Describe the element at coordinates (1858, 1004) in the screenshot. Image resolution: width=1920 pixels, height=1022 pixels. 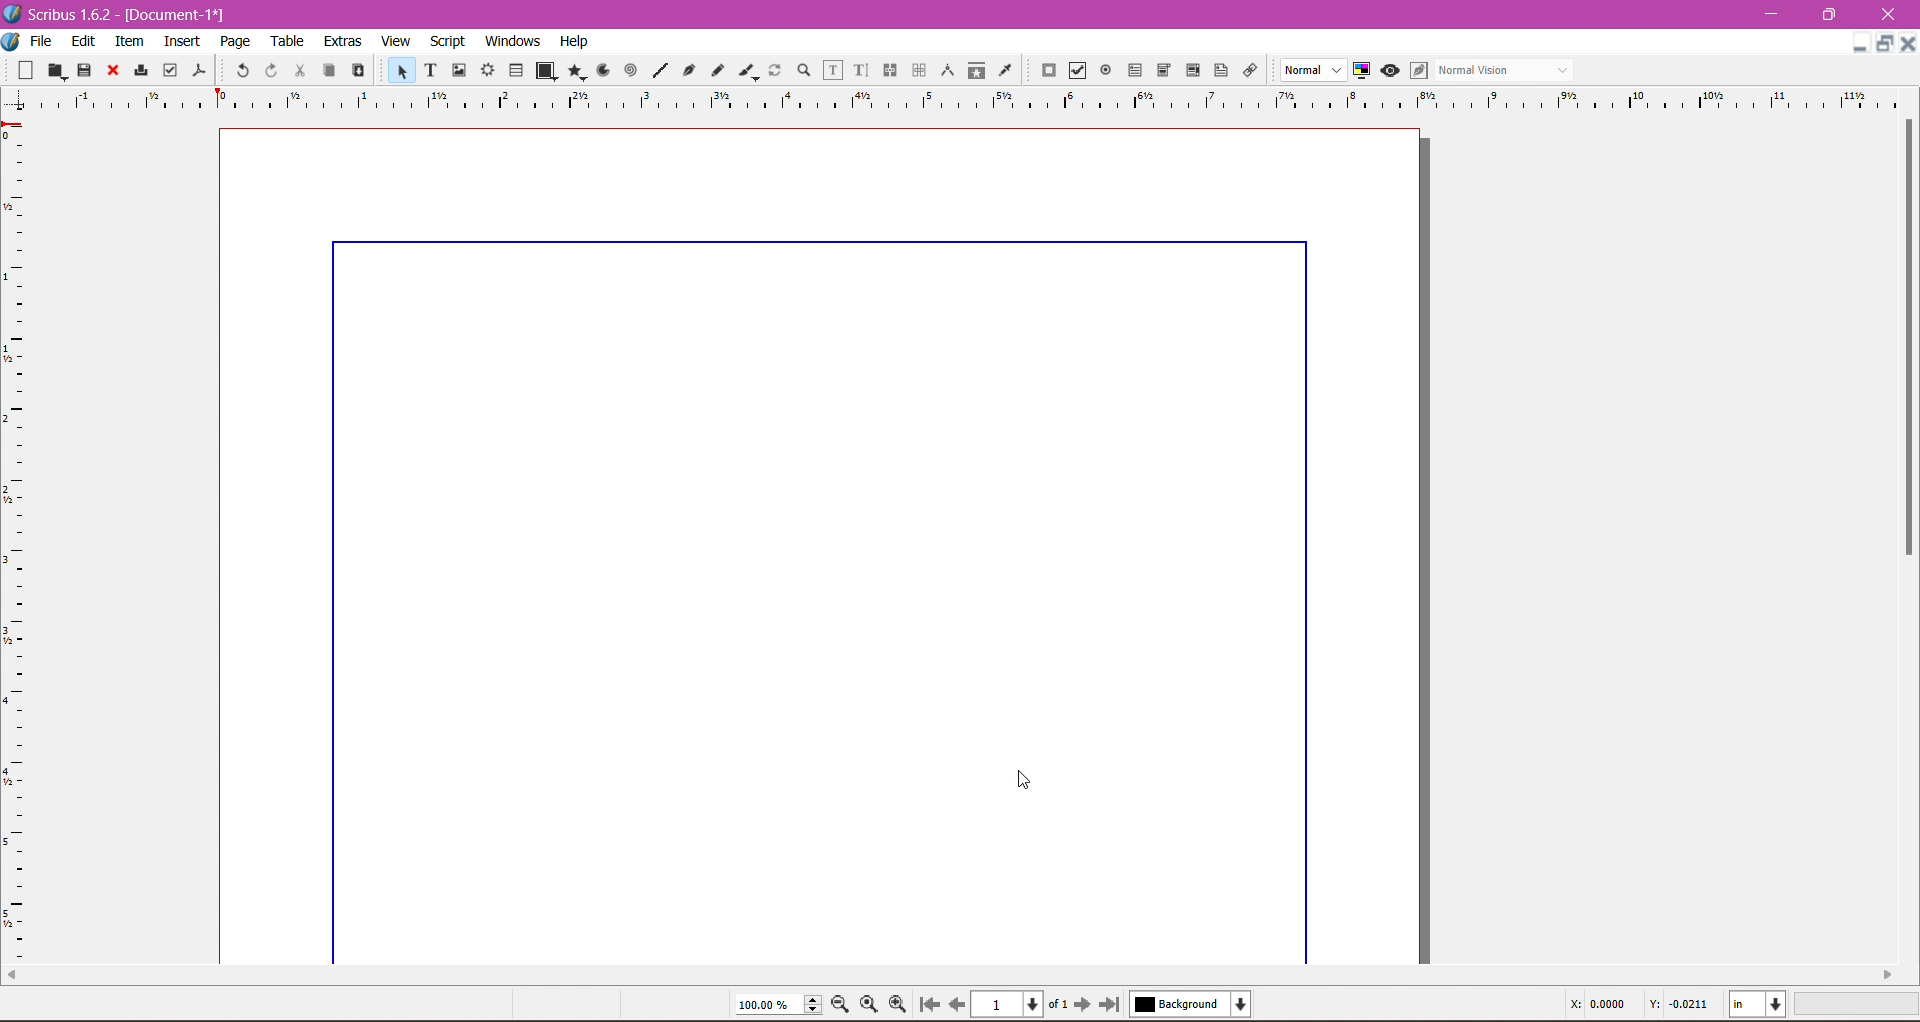
I see `Zoom Level` at that location.